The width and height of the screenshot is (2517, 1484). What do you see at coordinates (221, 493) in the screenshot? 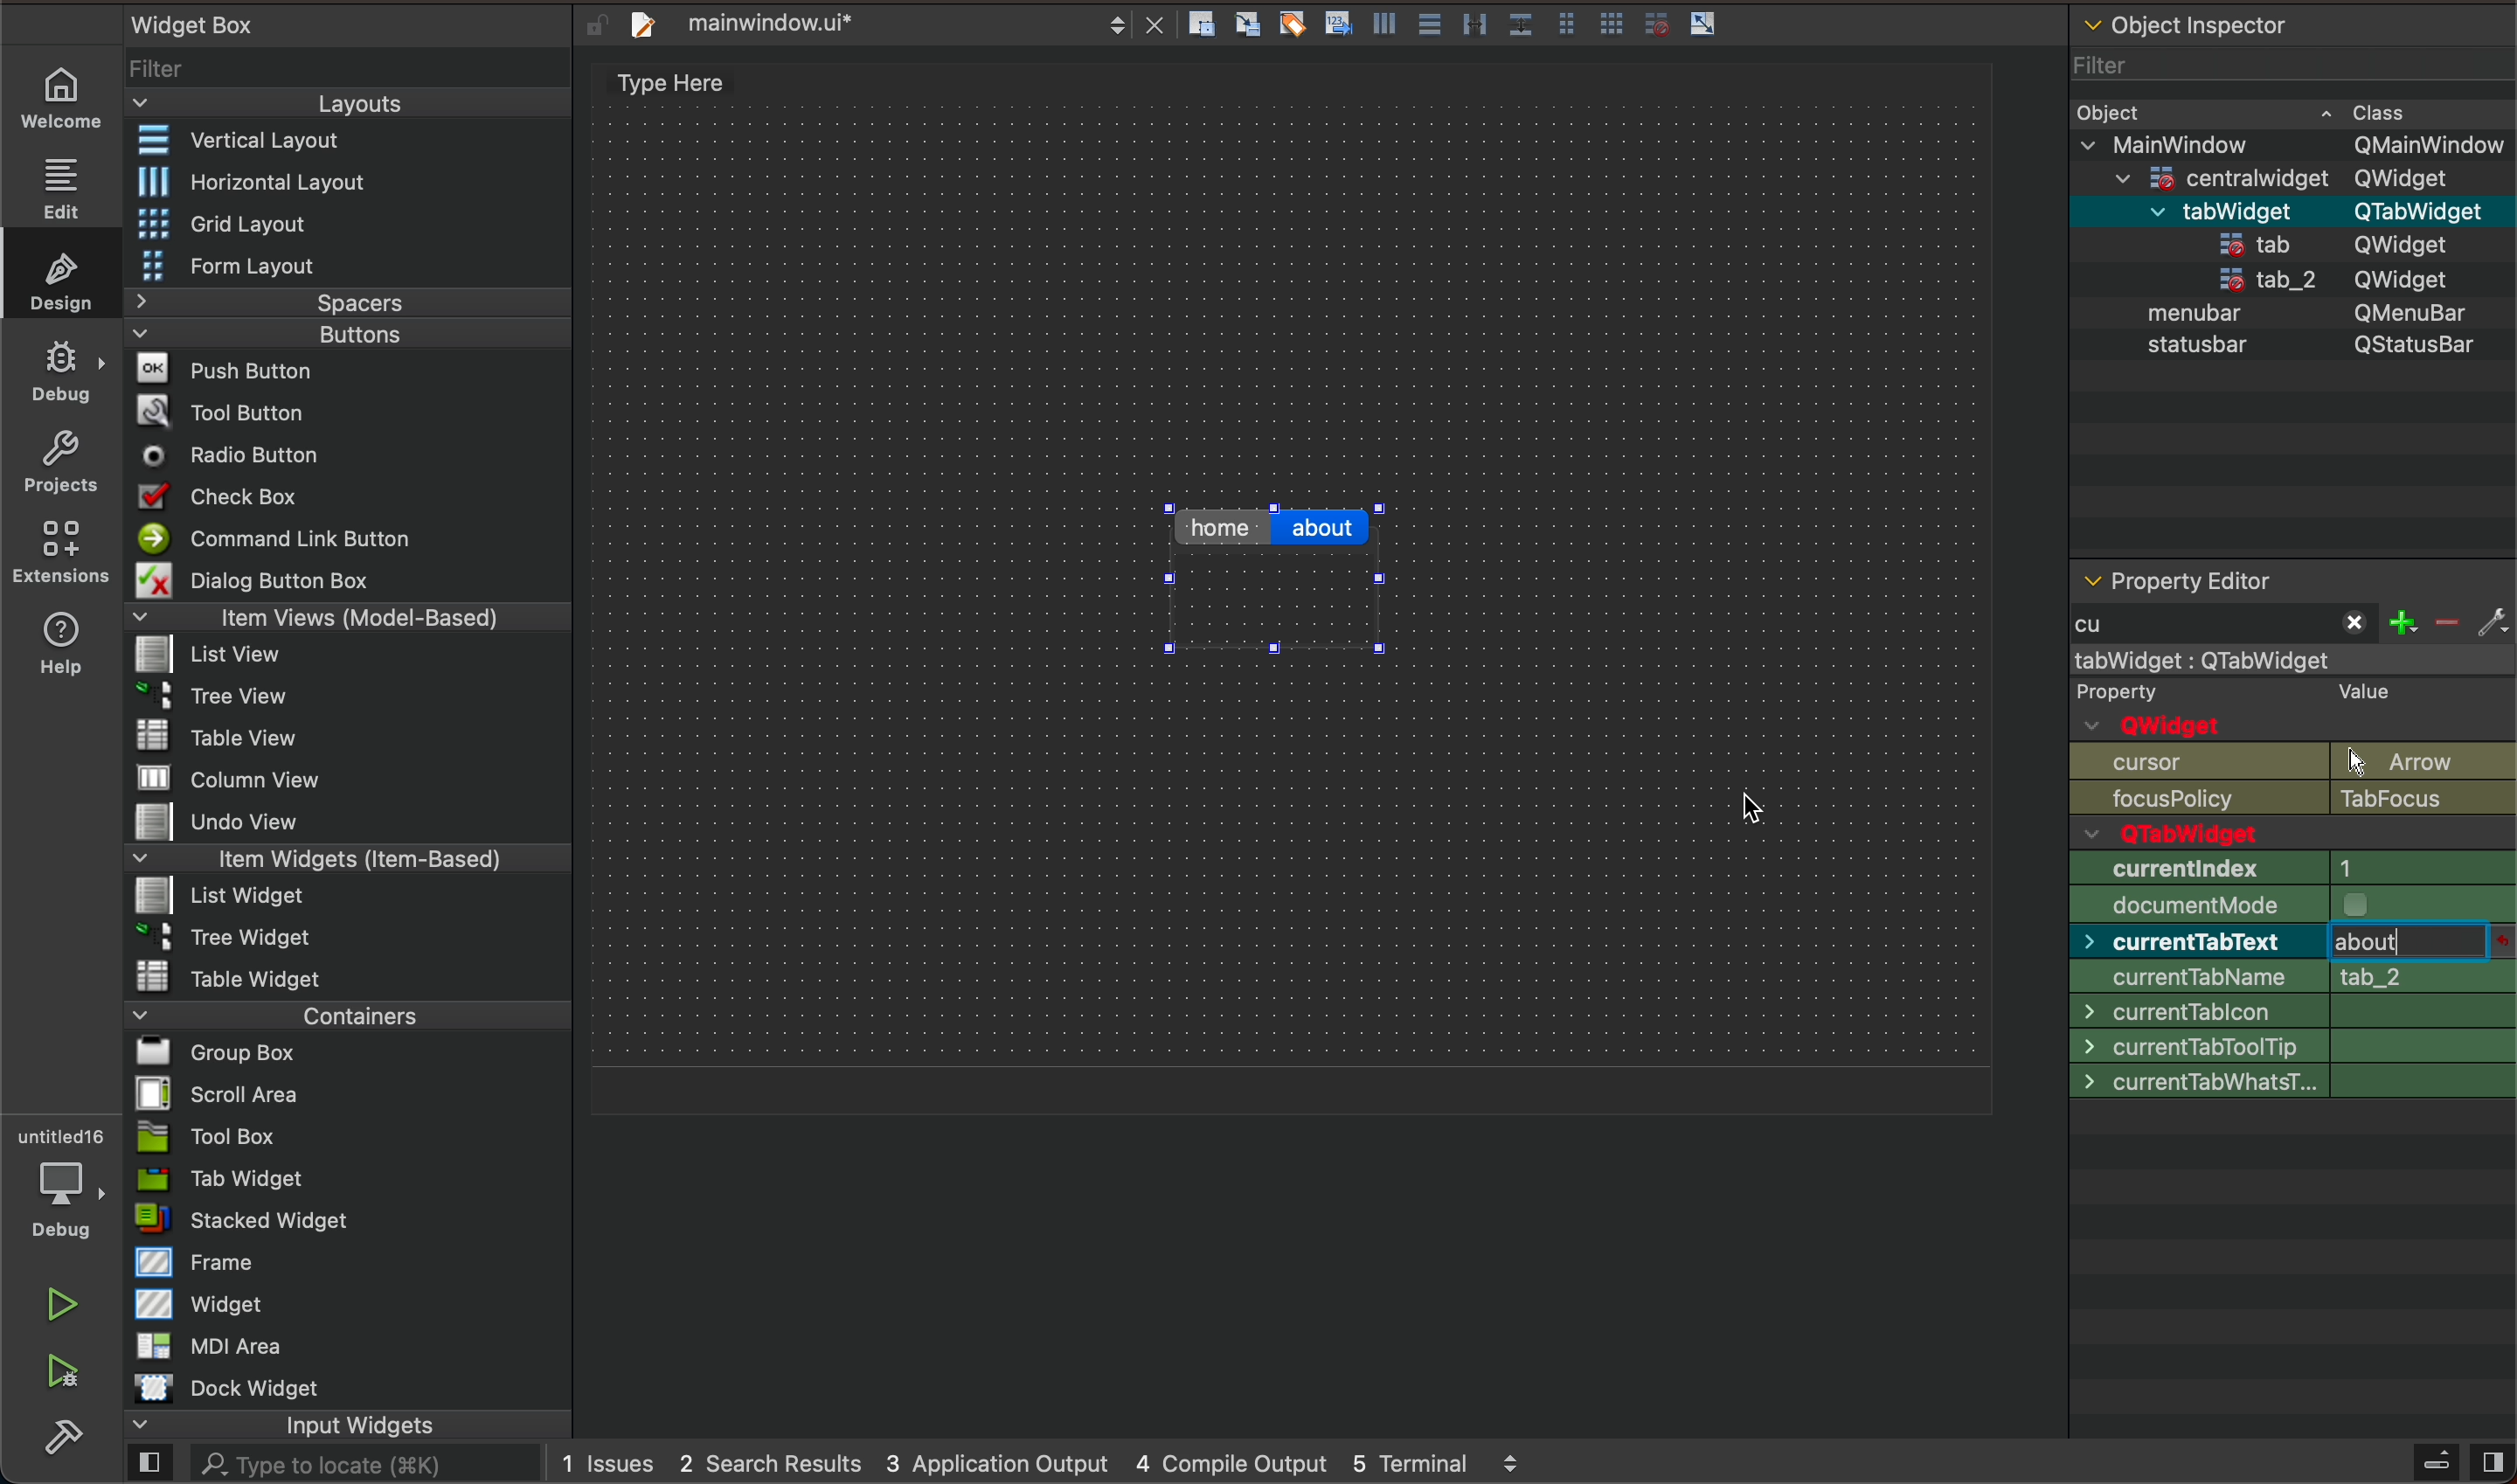
I see `Check Box` at bounding box center [221, 493].